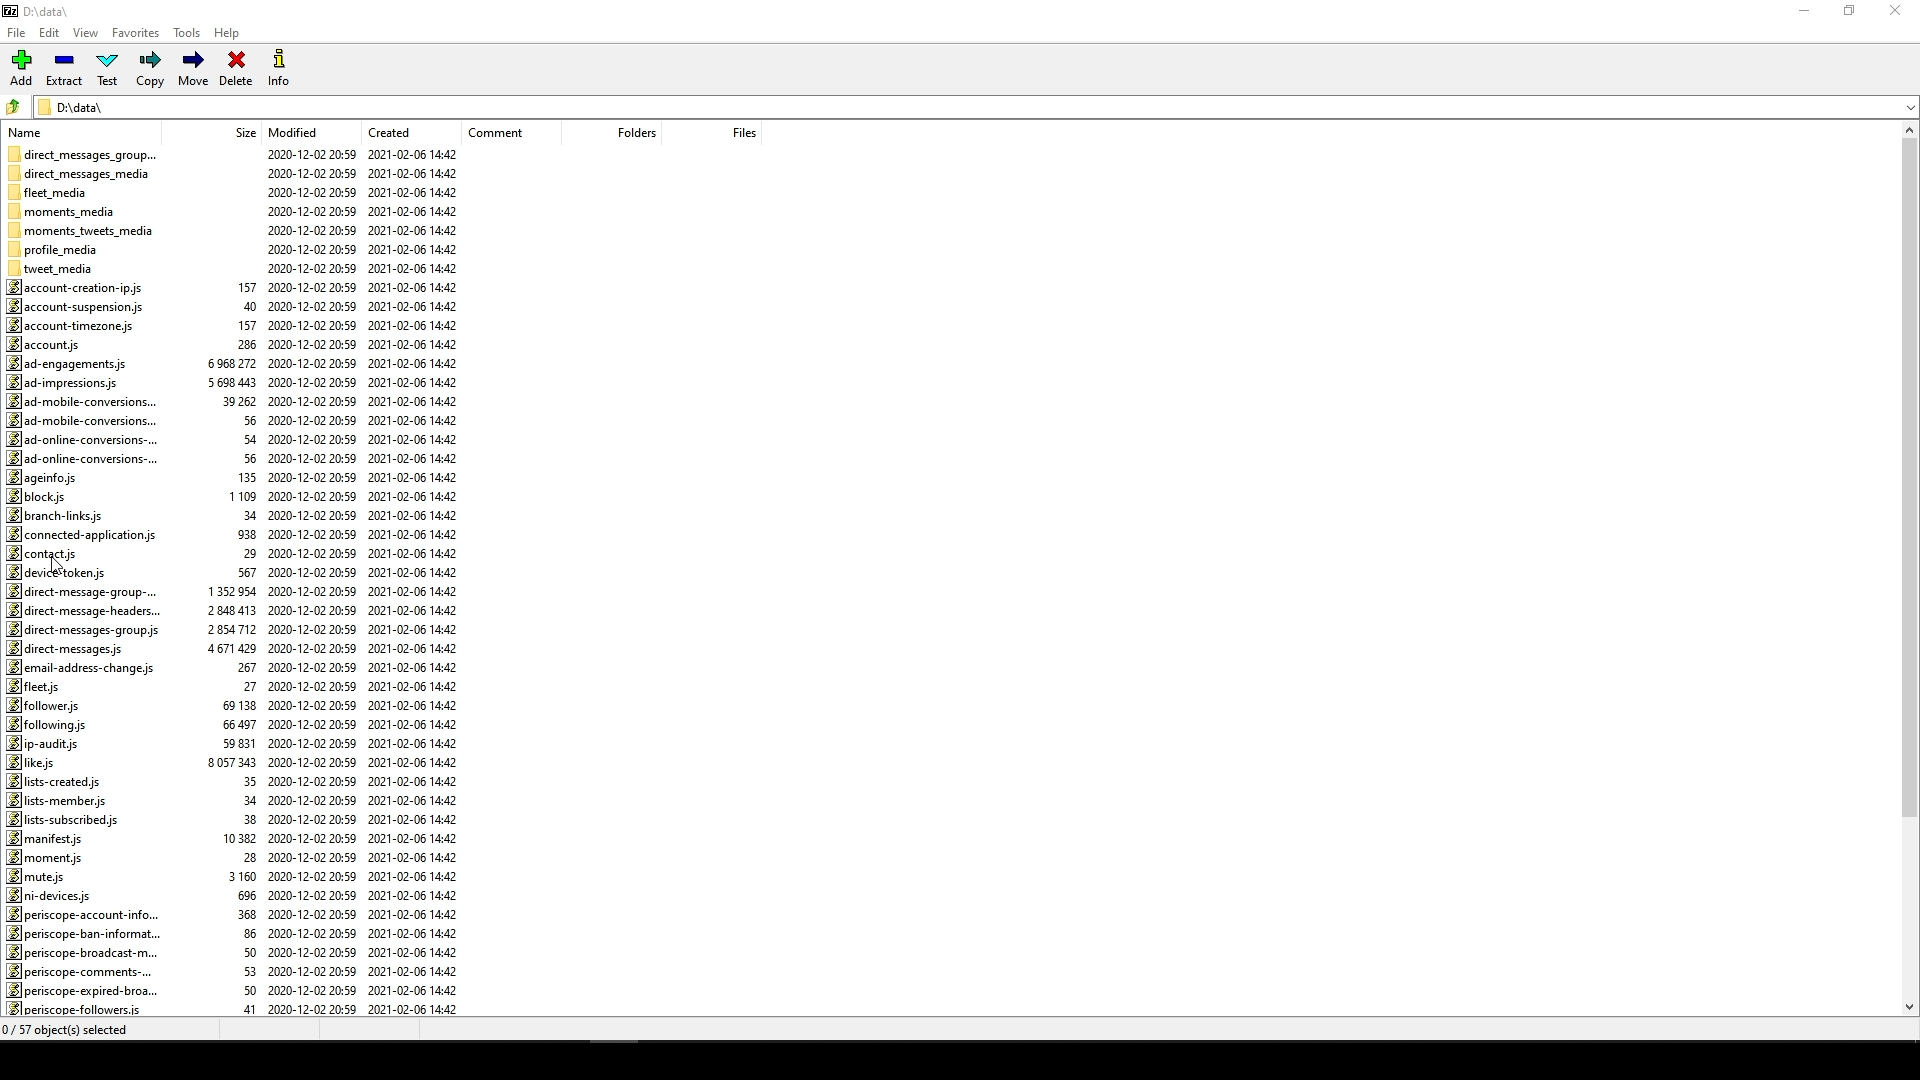  Describe the element at coordinates (59, 781) in the screenshot. I see `lists-created.js` at that location.